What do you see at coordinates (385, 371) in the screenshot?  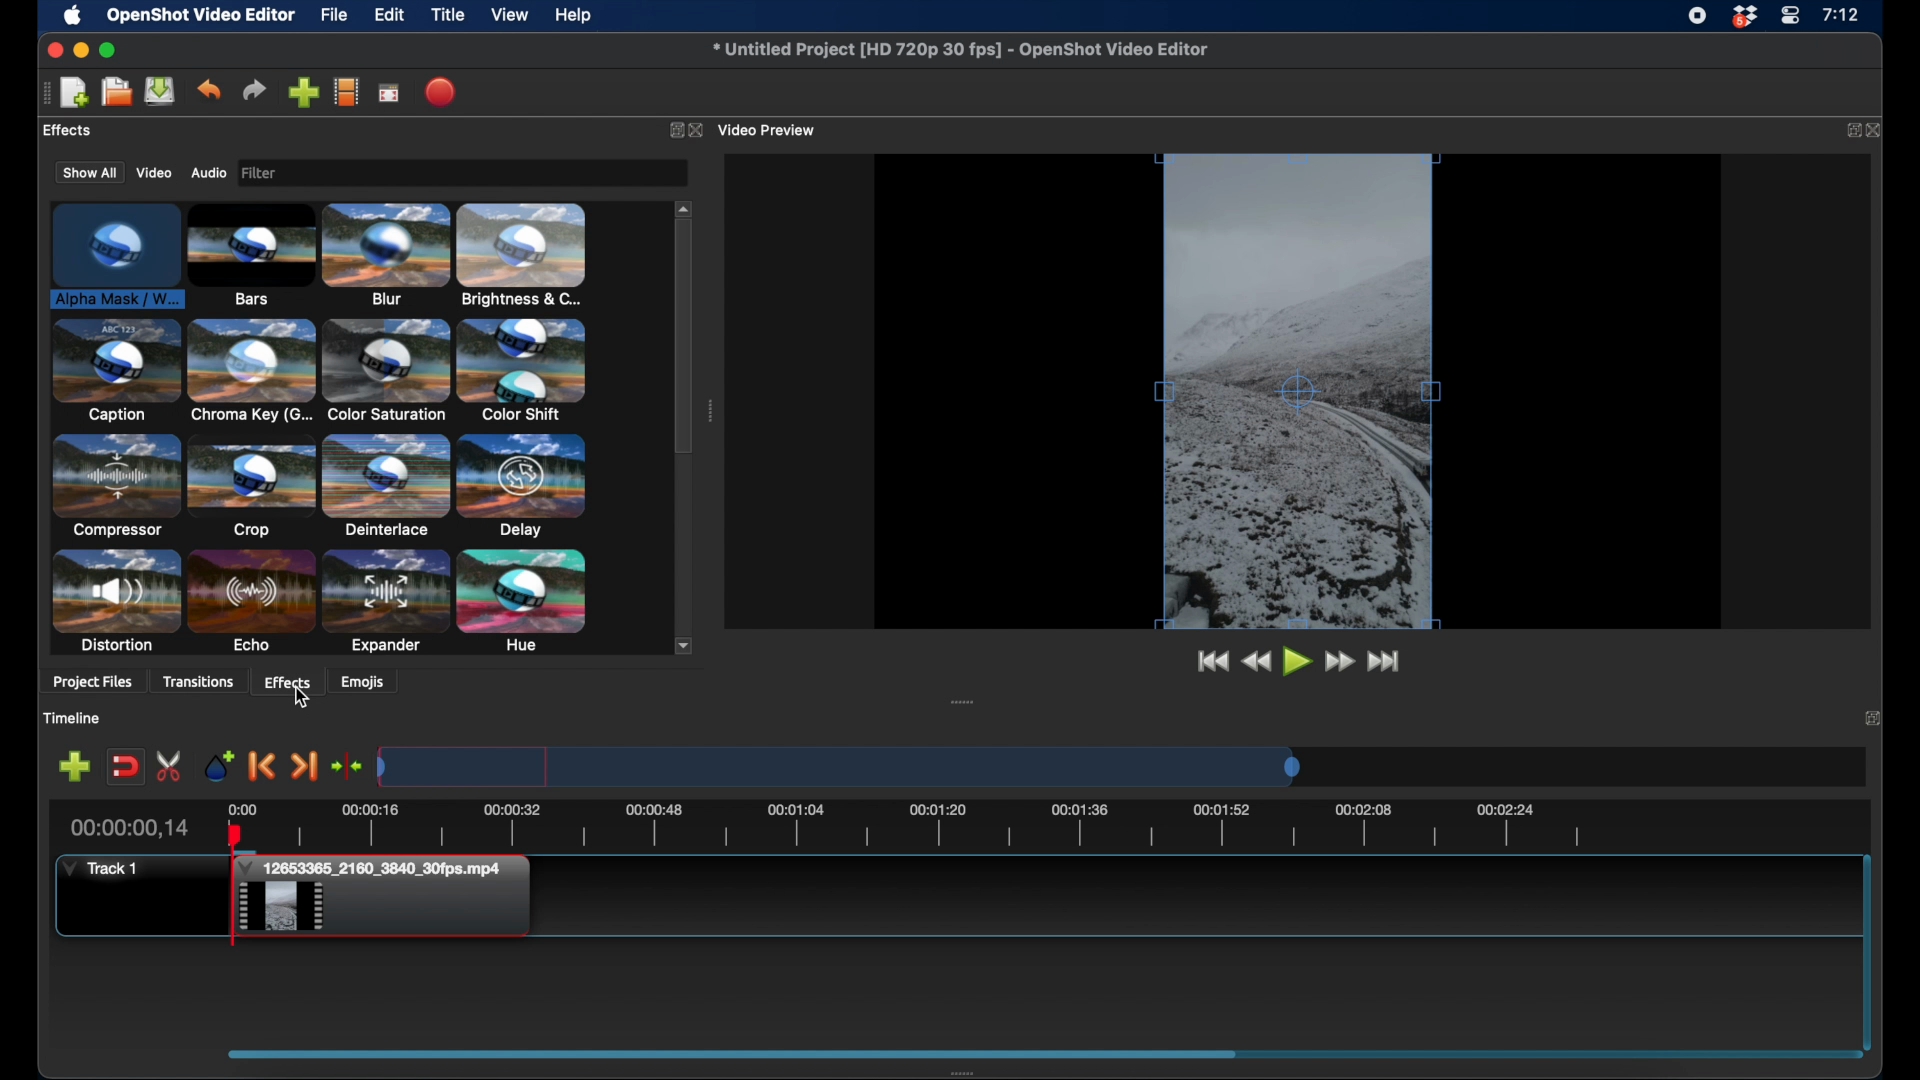 I see `color saturation` at bounding box center [385, 371].